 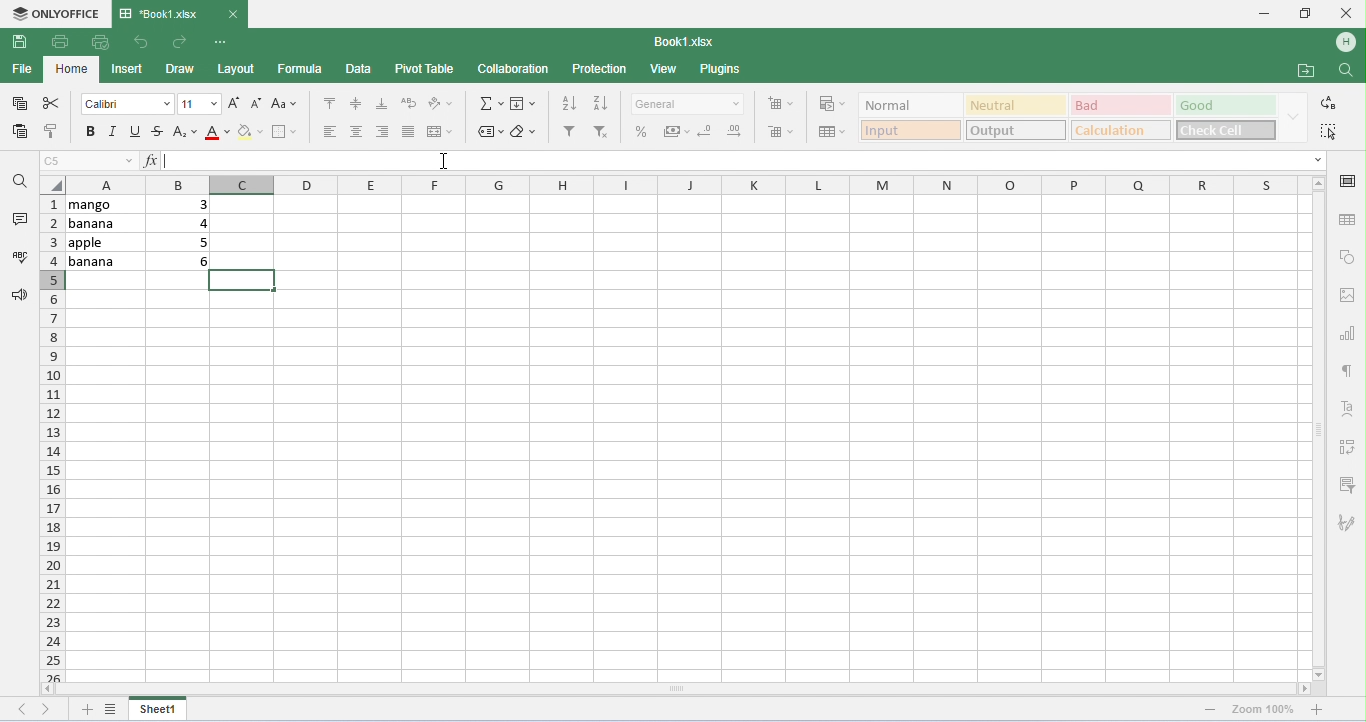 What do you see at coordinates (409, 132) in the screenshot?
I see `justified` at bounding box center [409, 132].